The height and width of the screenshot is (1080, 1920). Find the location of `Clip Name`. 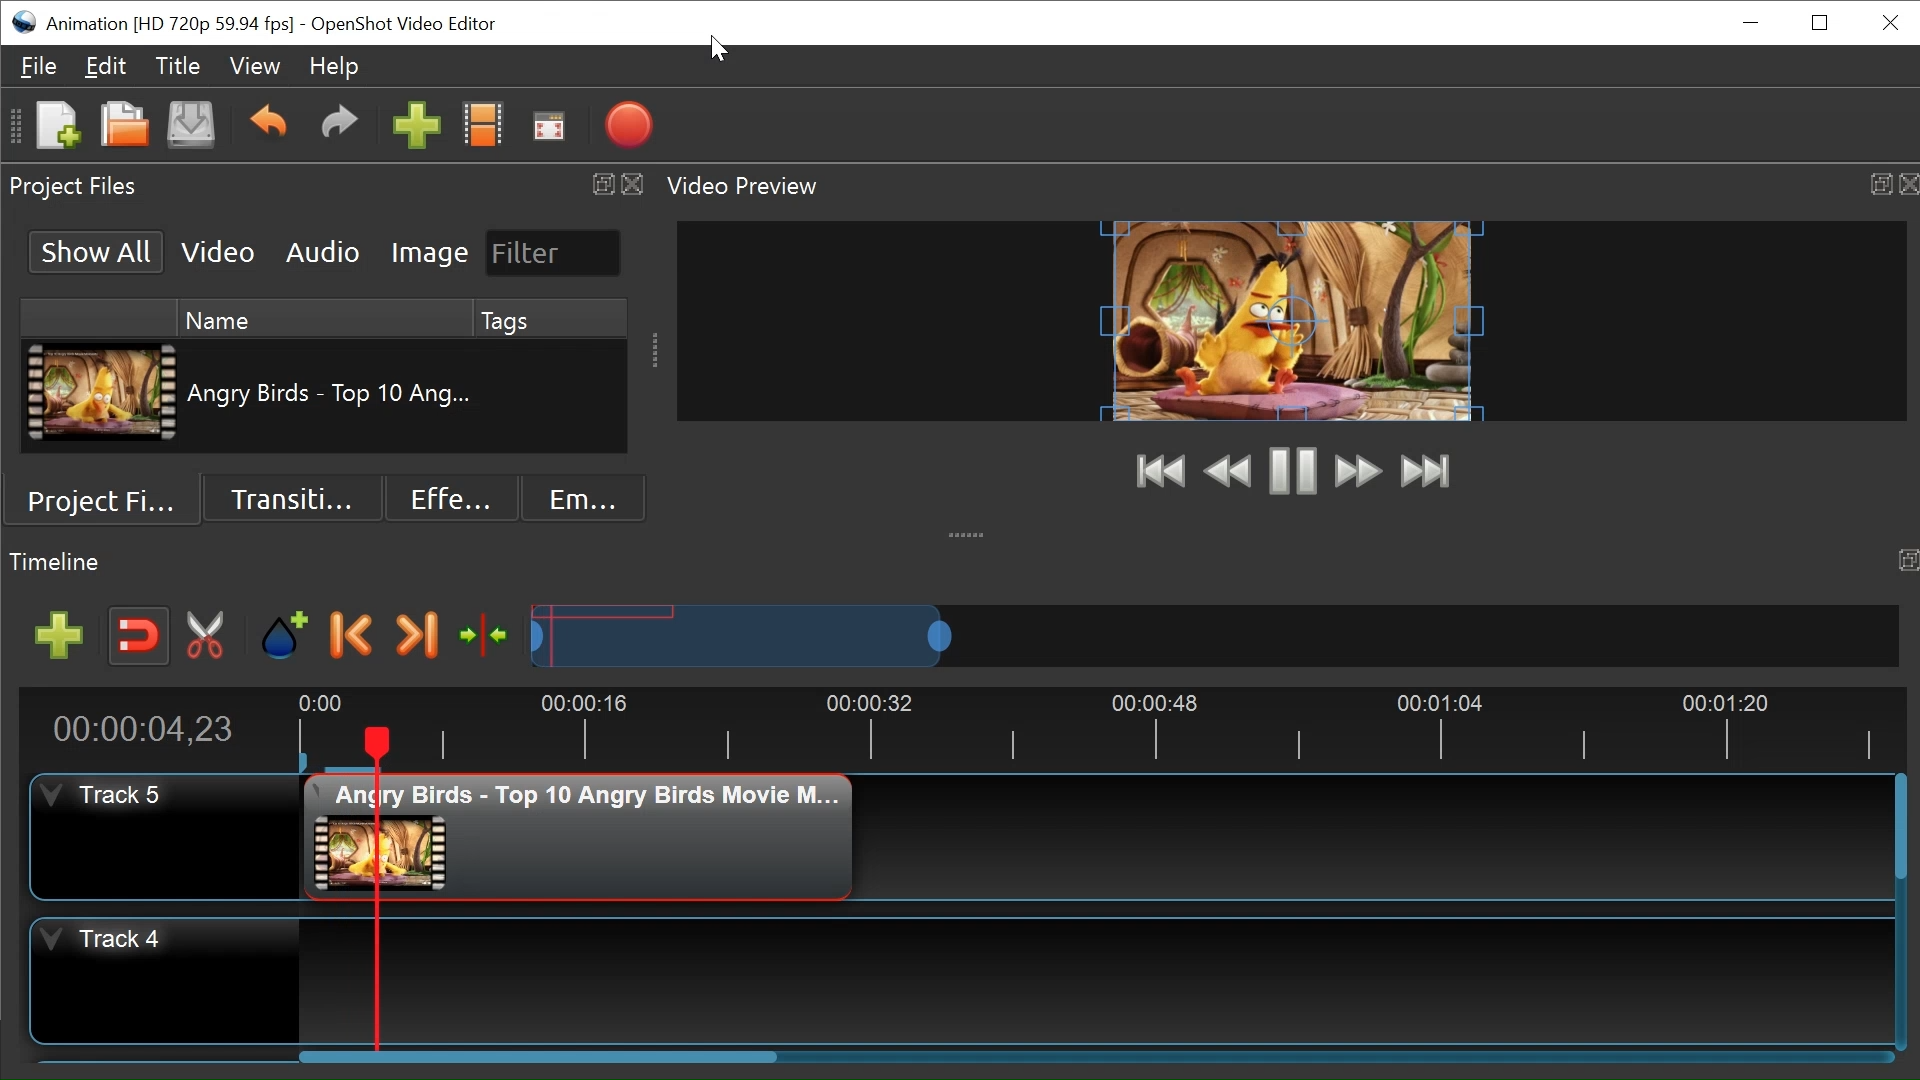

Clip Name is located at coordinates (333, 395).